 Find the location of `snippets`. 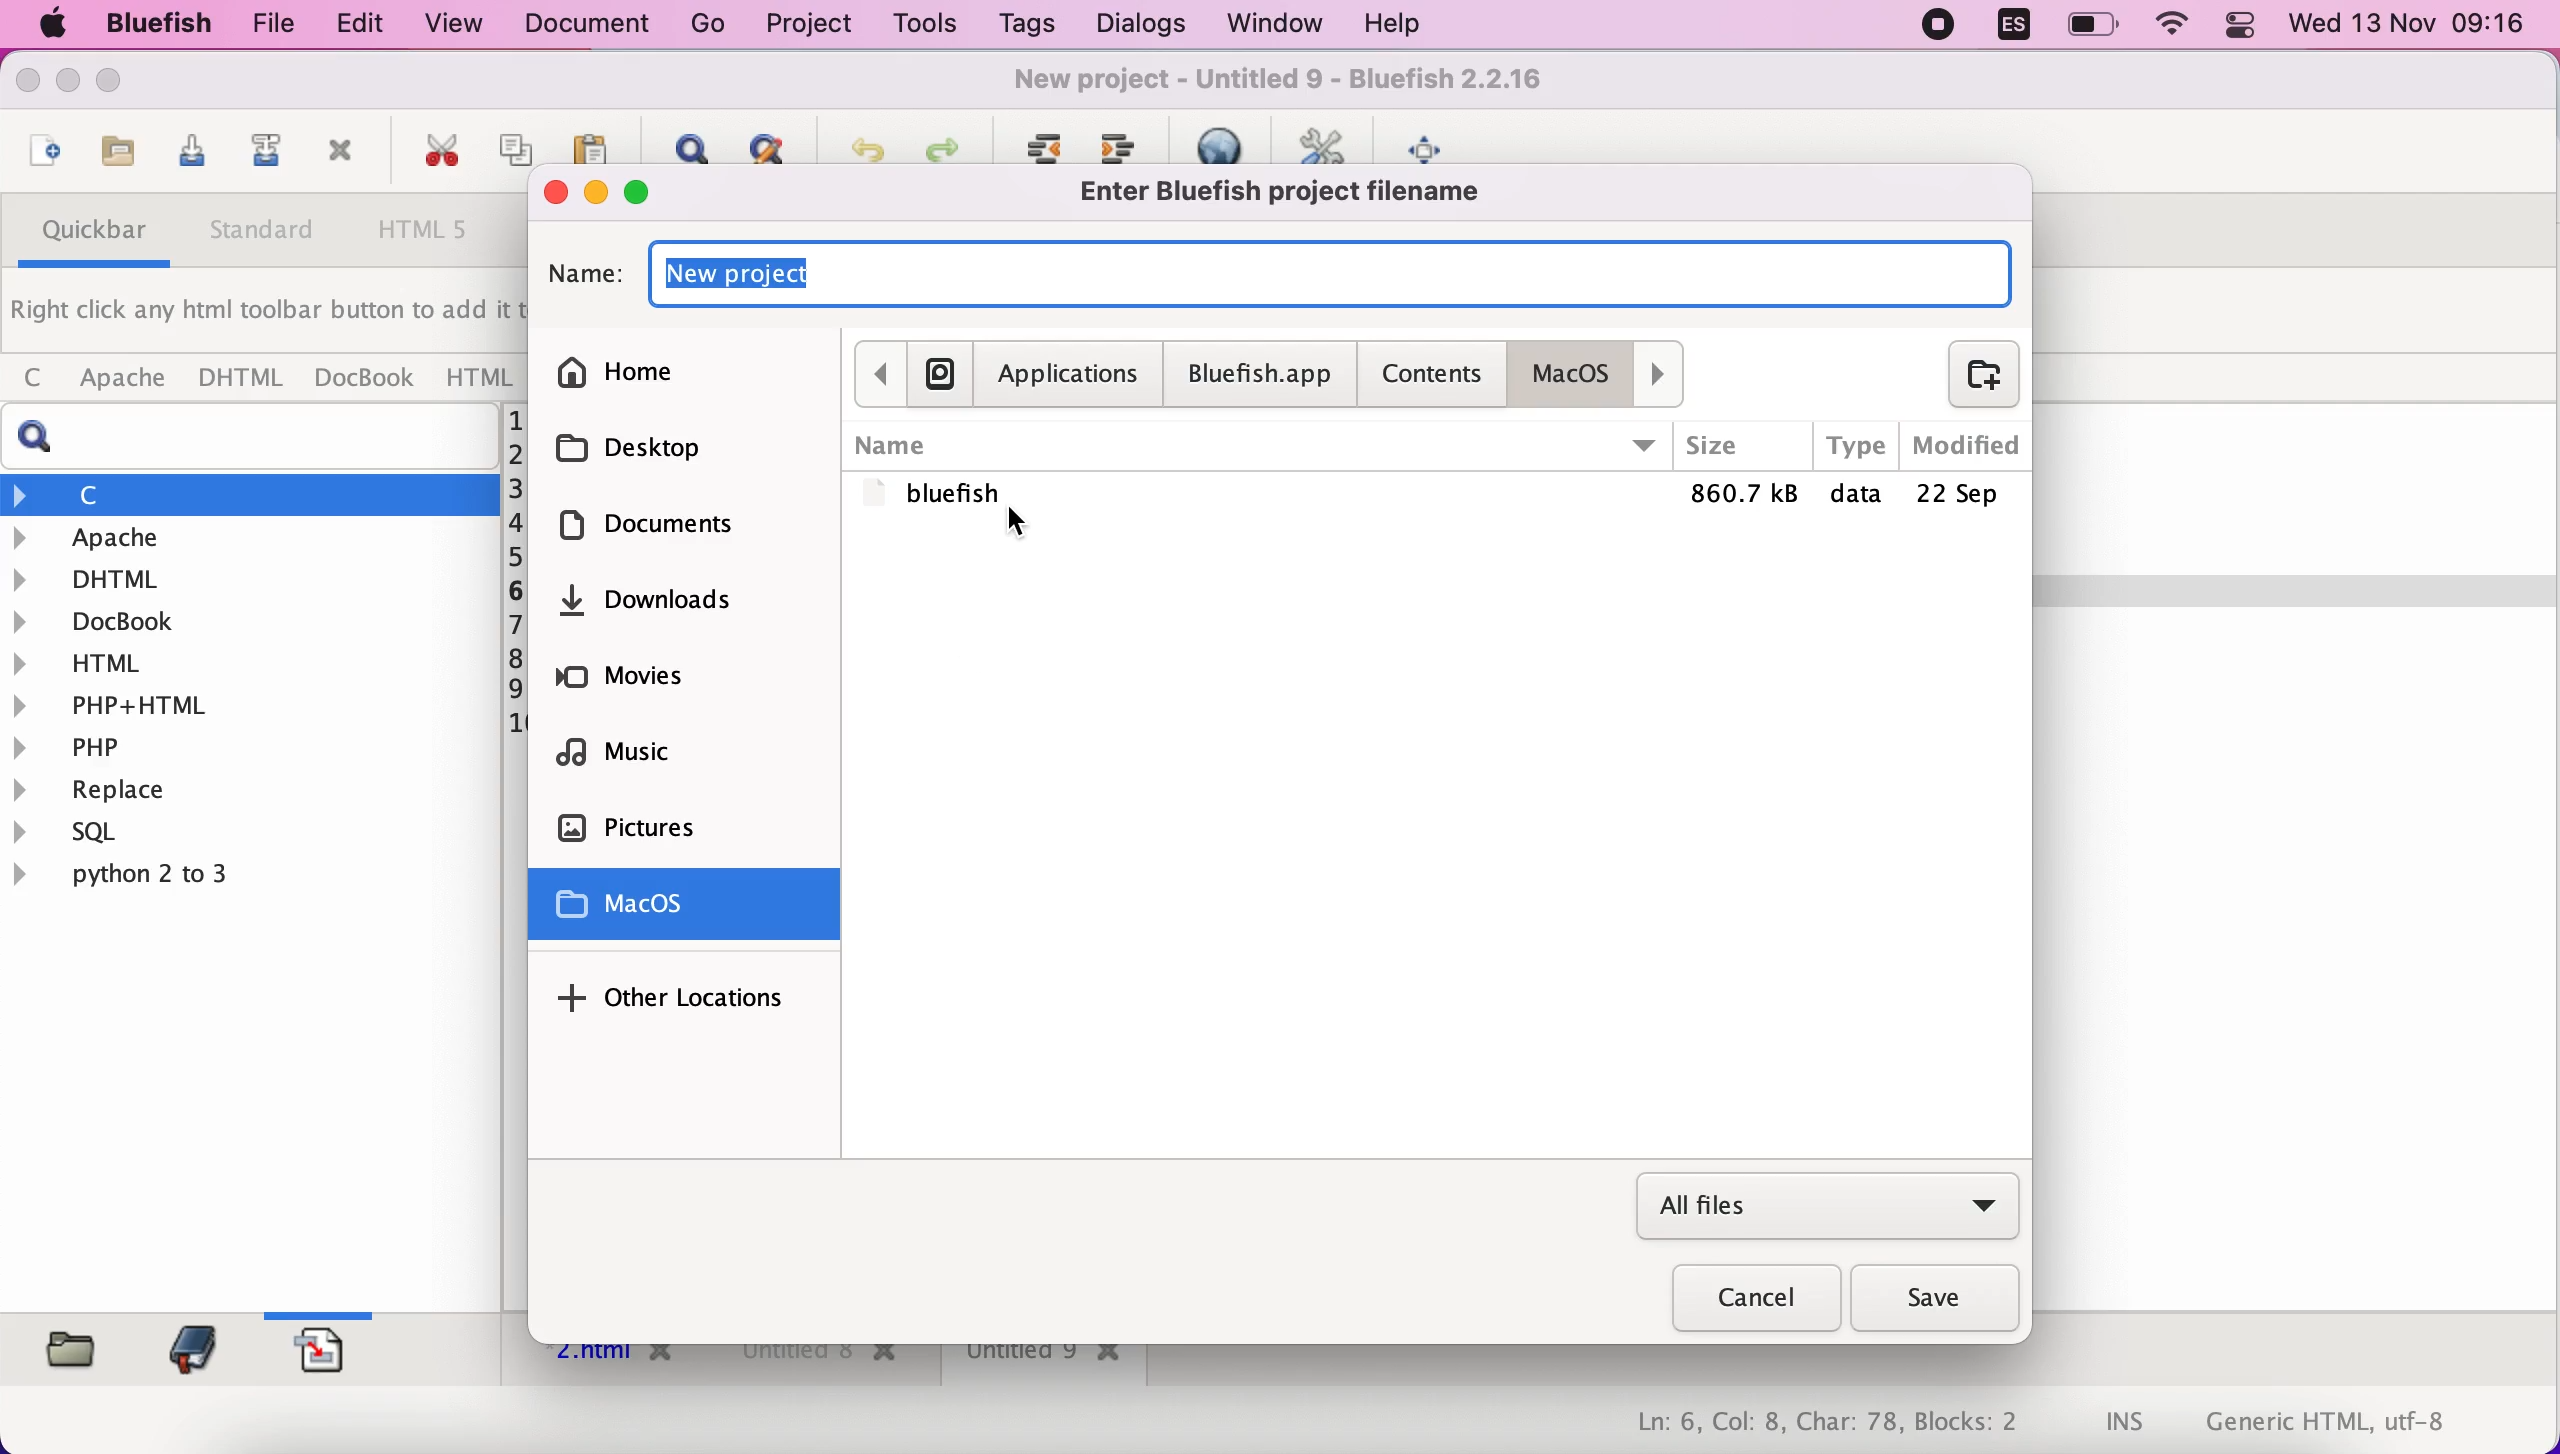

snippets is located at coordinates (331, 1347).